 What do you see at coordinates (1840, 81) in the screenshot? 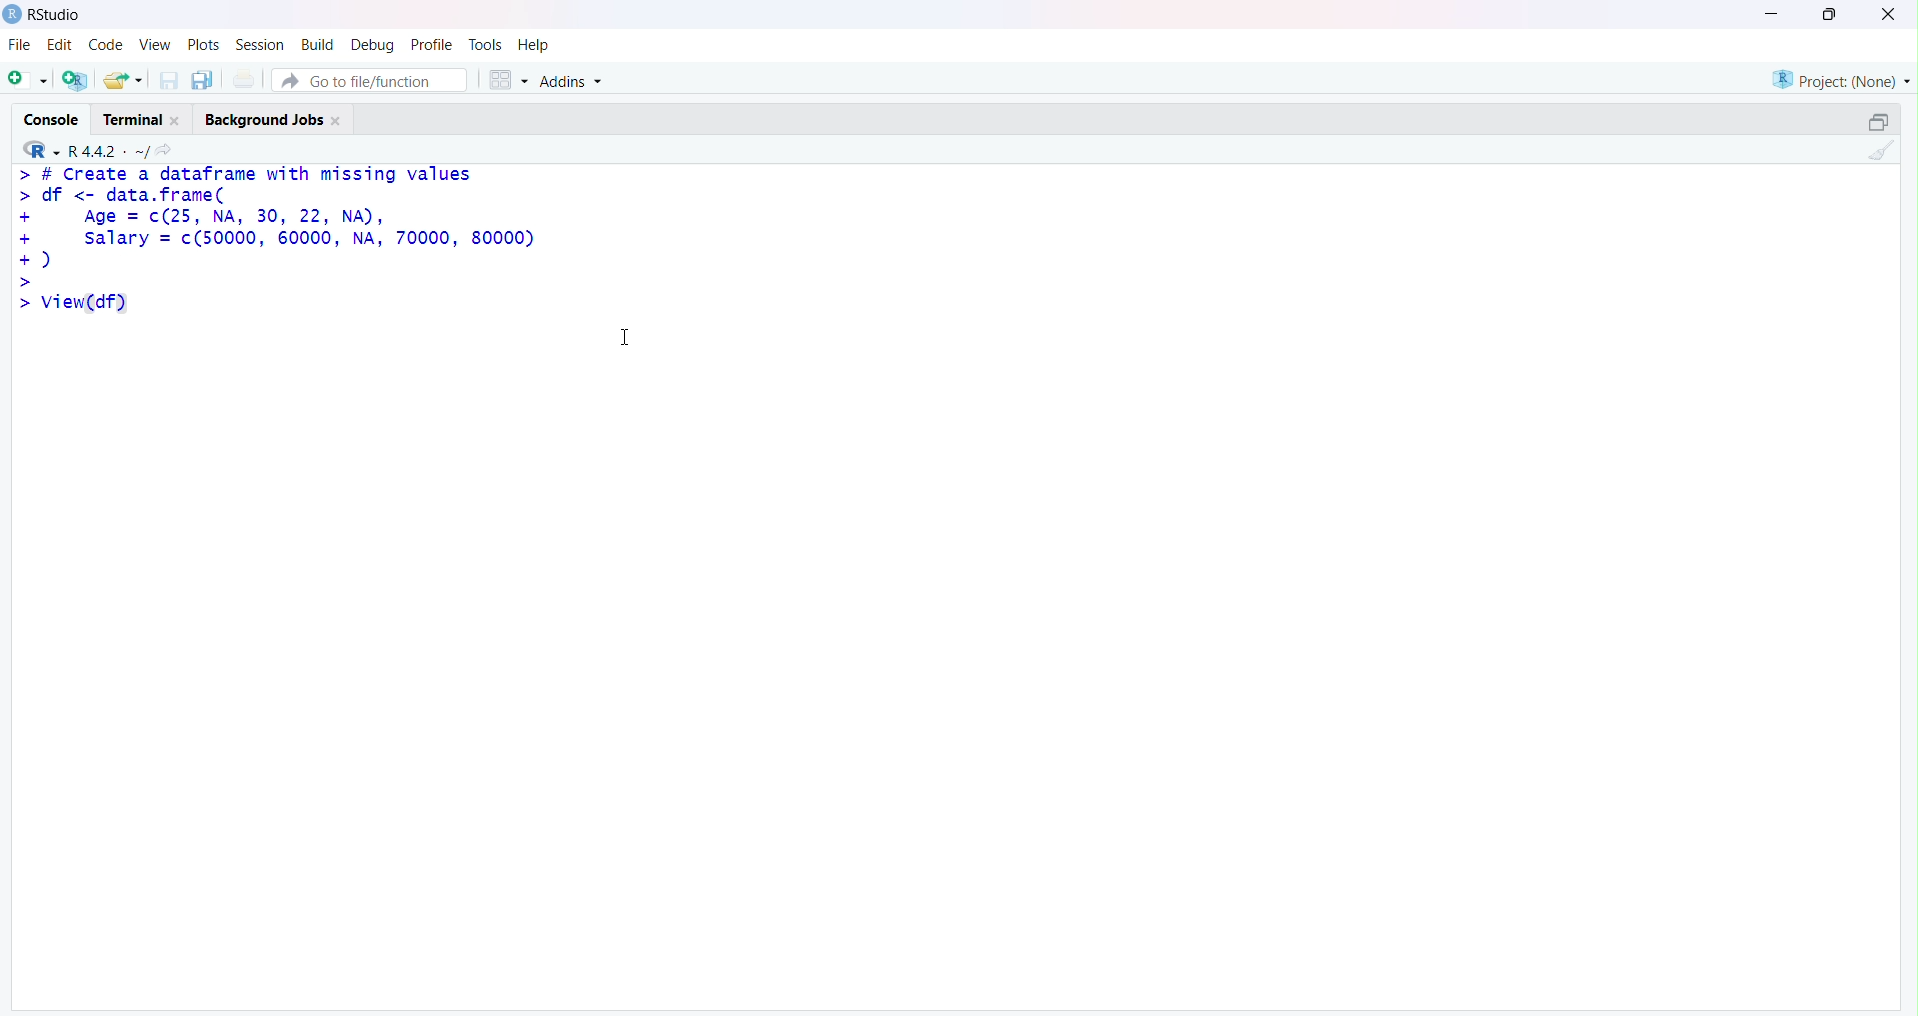
I see `Project (Note)` at bounding box center [1840, 81].